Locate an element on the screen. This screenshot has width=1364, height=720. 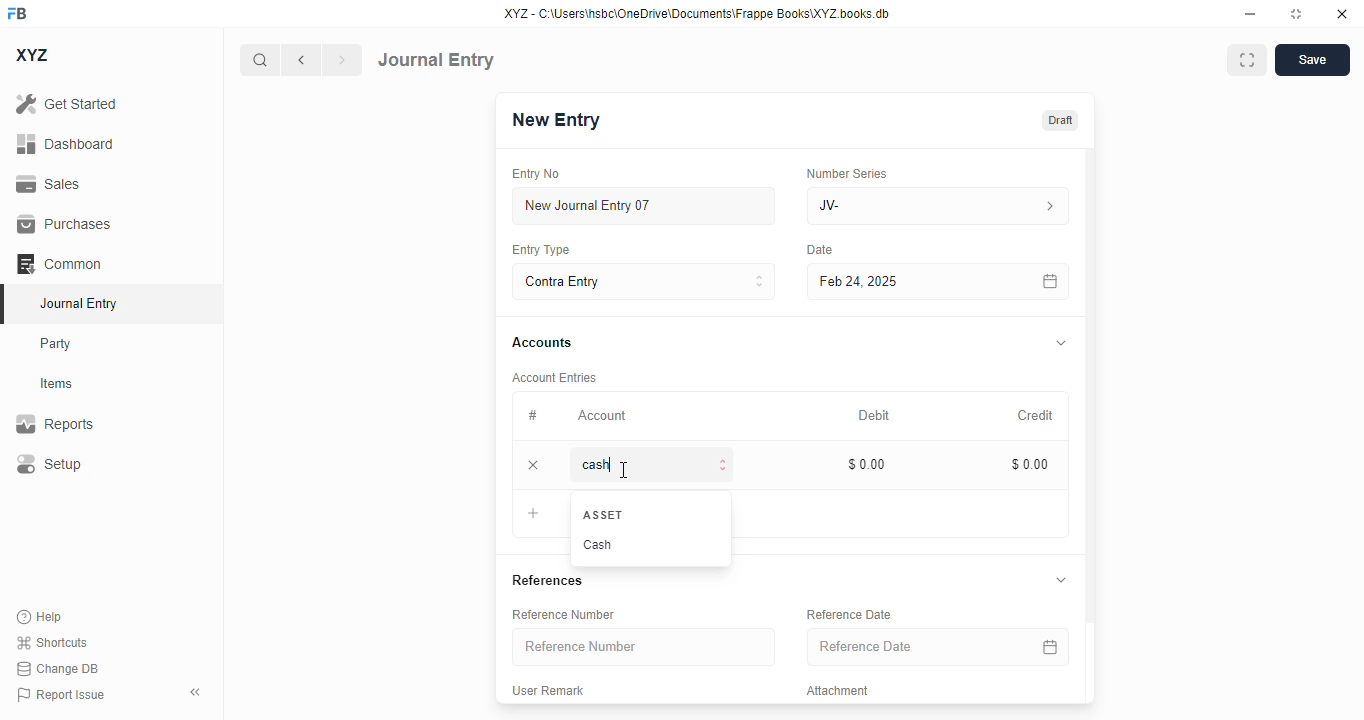
help is located at coordinates (40, 617).